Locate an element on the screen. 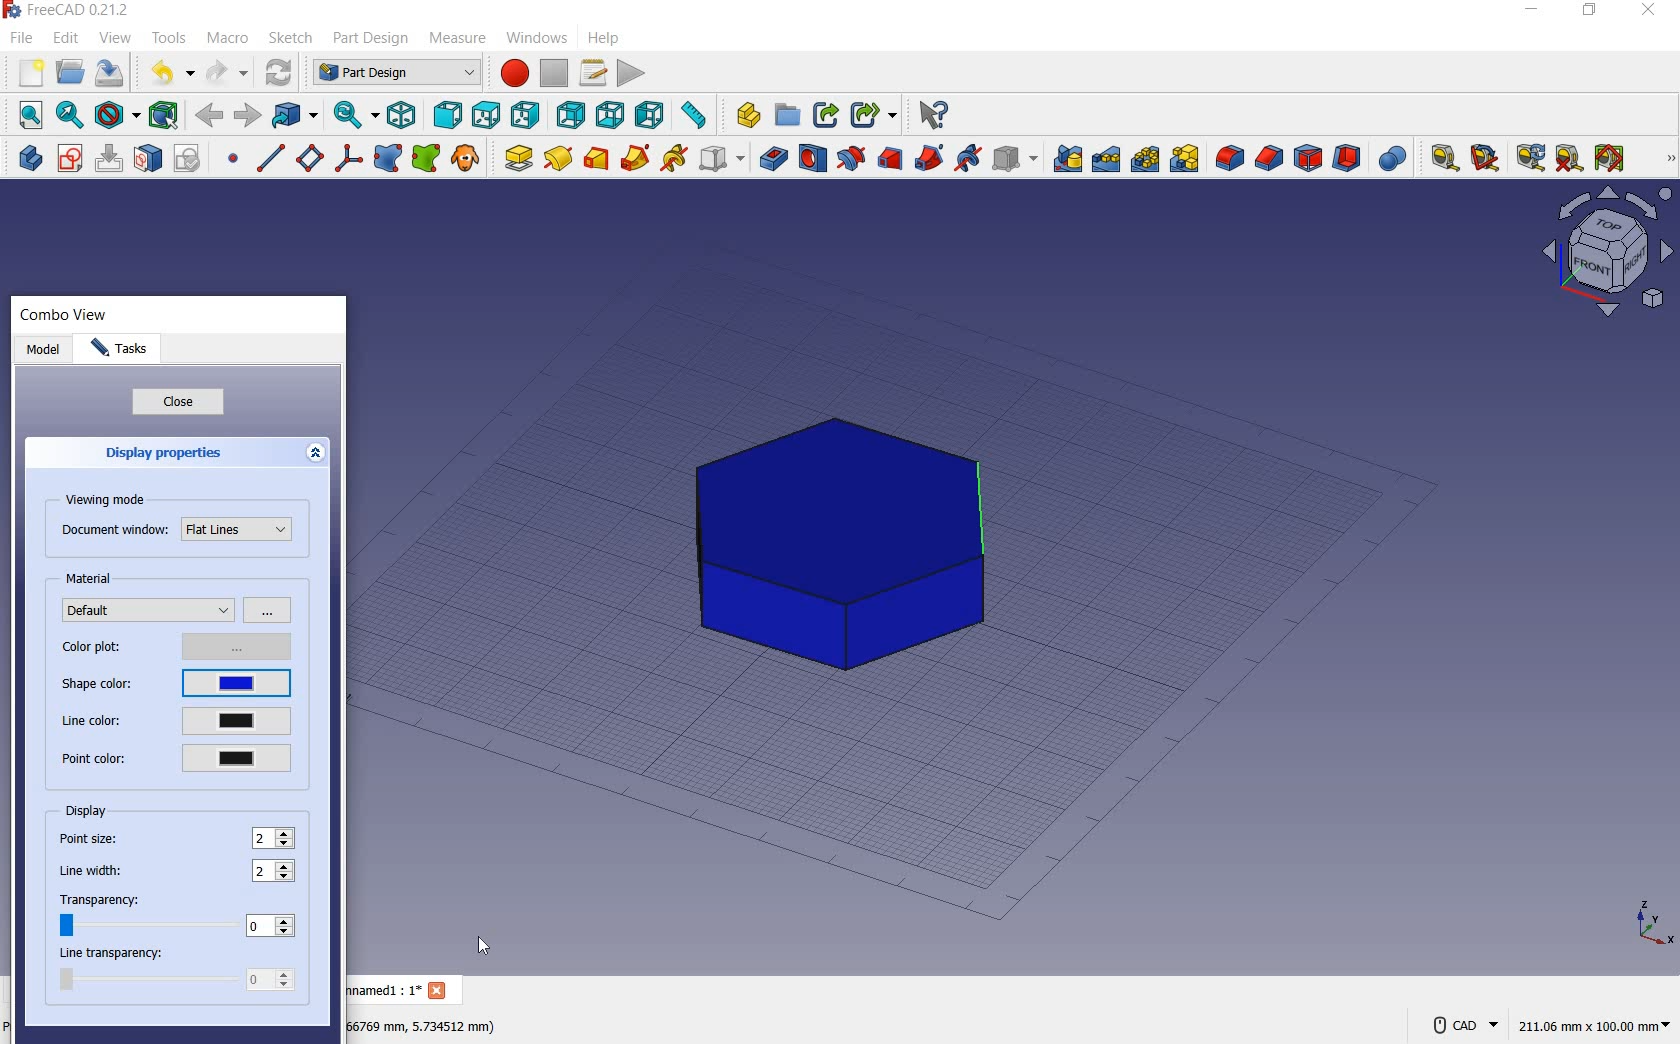 Image resolution: width=1680 pixels, height=1044 pixels. x,y,z points is located at coordinates (1652, 930).